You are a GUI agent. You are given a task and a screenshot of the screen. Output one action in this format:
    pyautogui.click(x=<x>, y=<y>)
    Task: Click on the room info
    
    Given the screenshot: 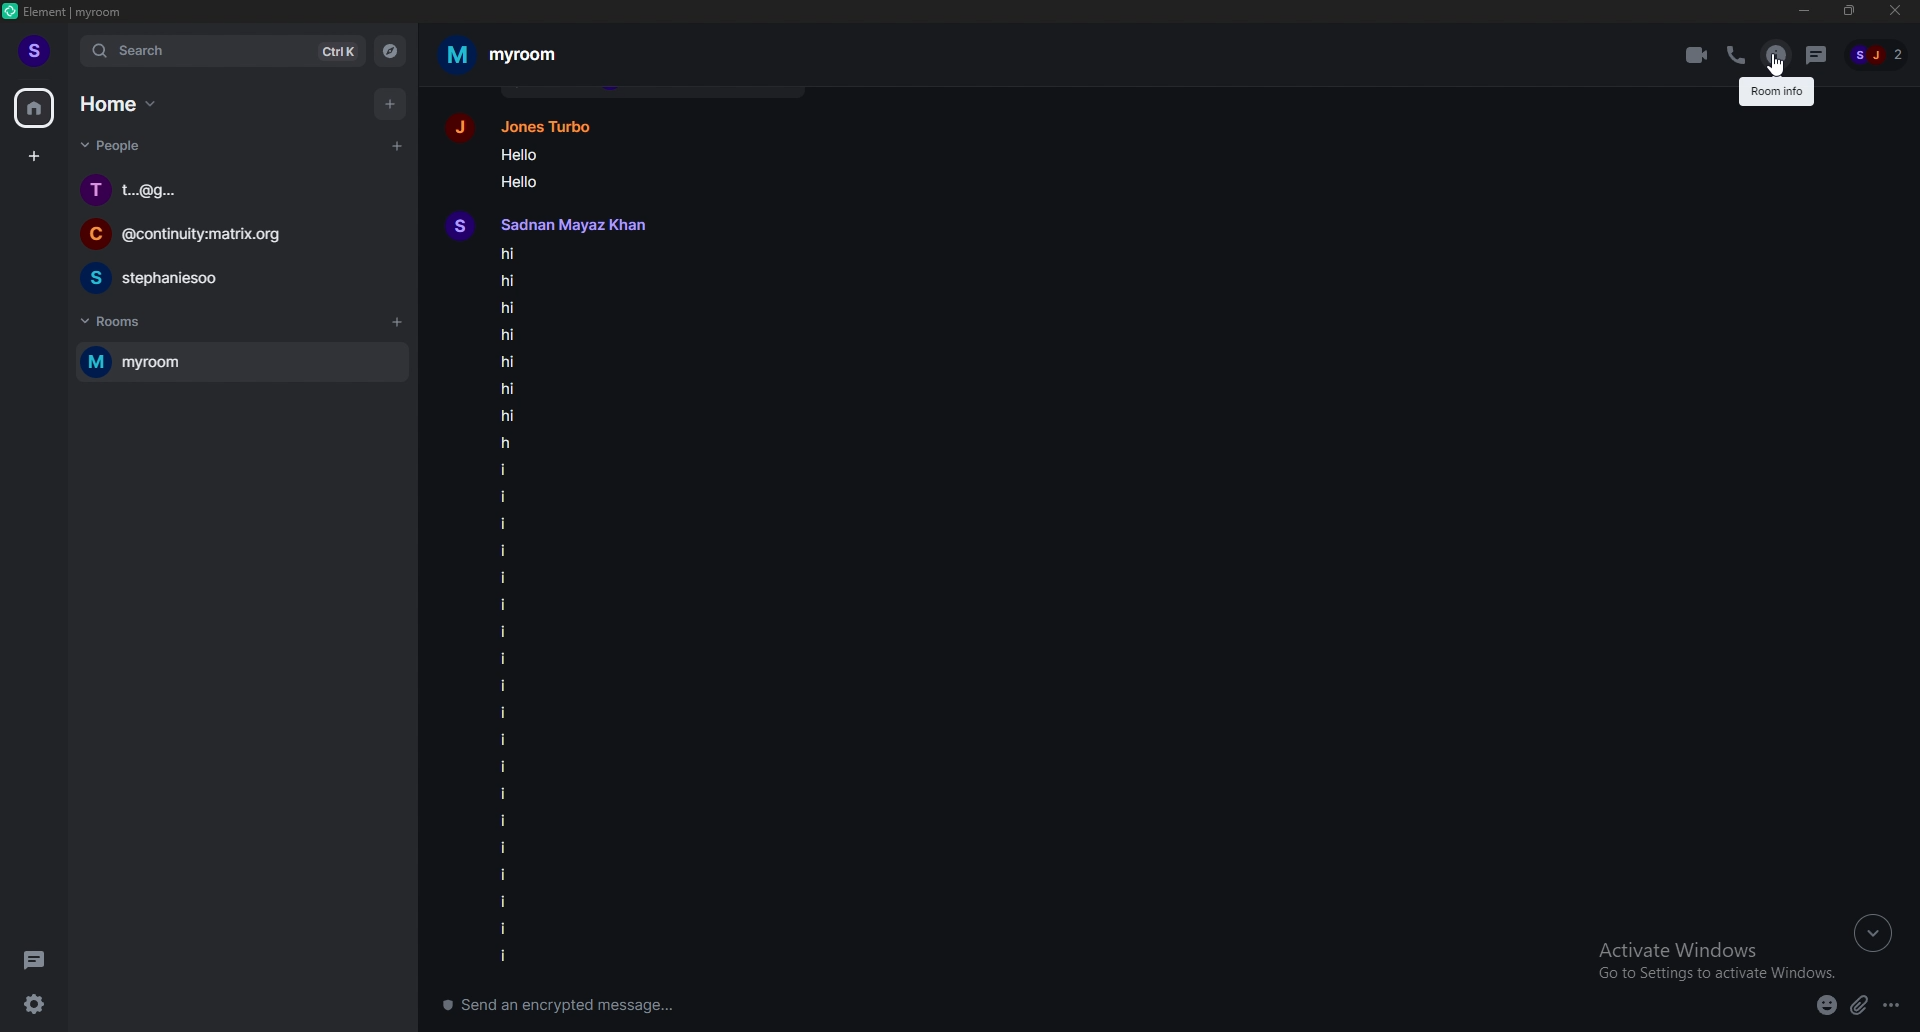 What is the action you would take?
    pyautogui.click(x=1775, y=55)
    